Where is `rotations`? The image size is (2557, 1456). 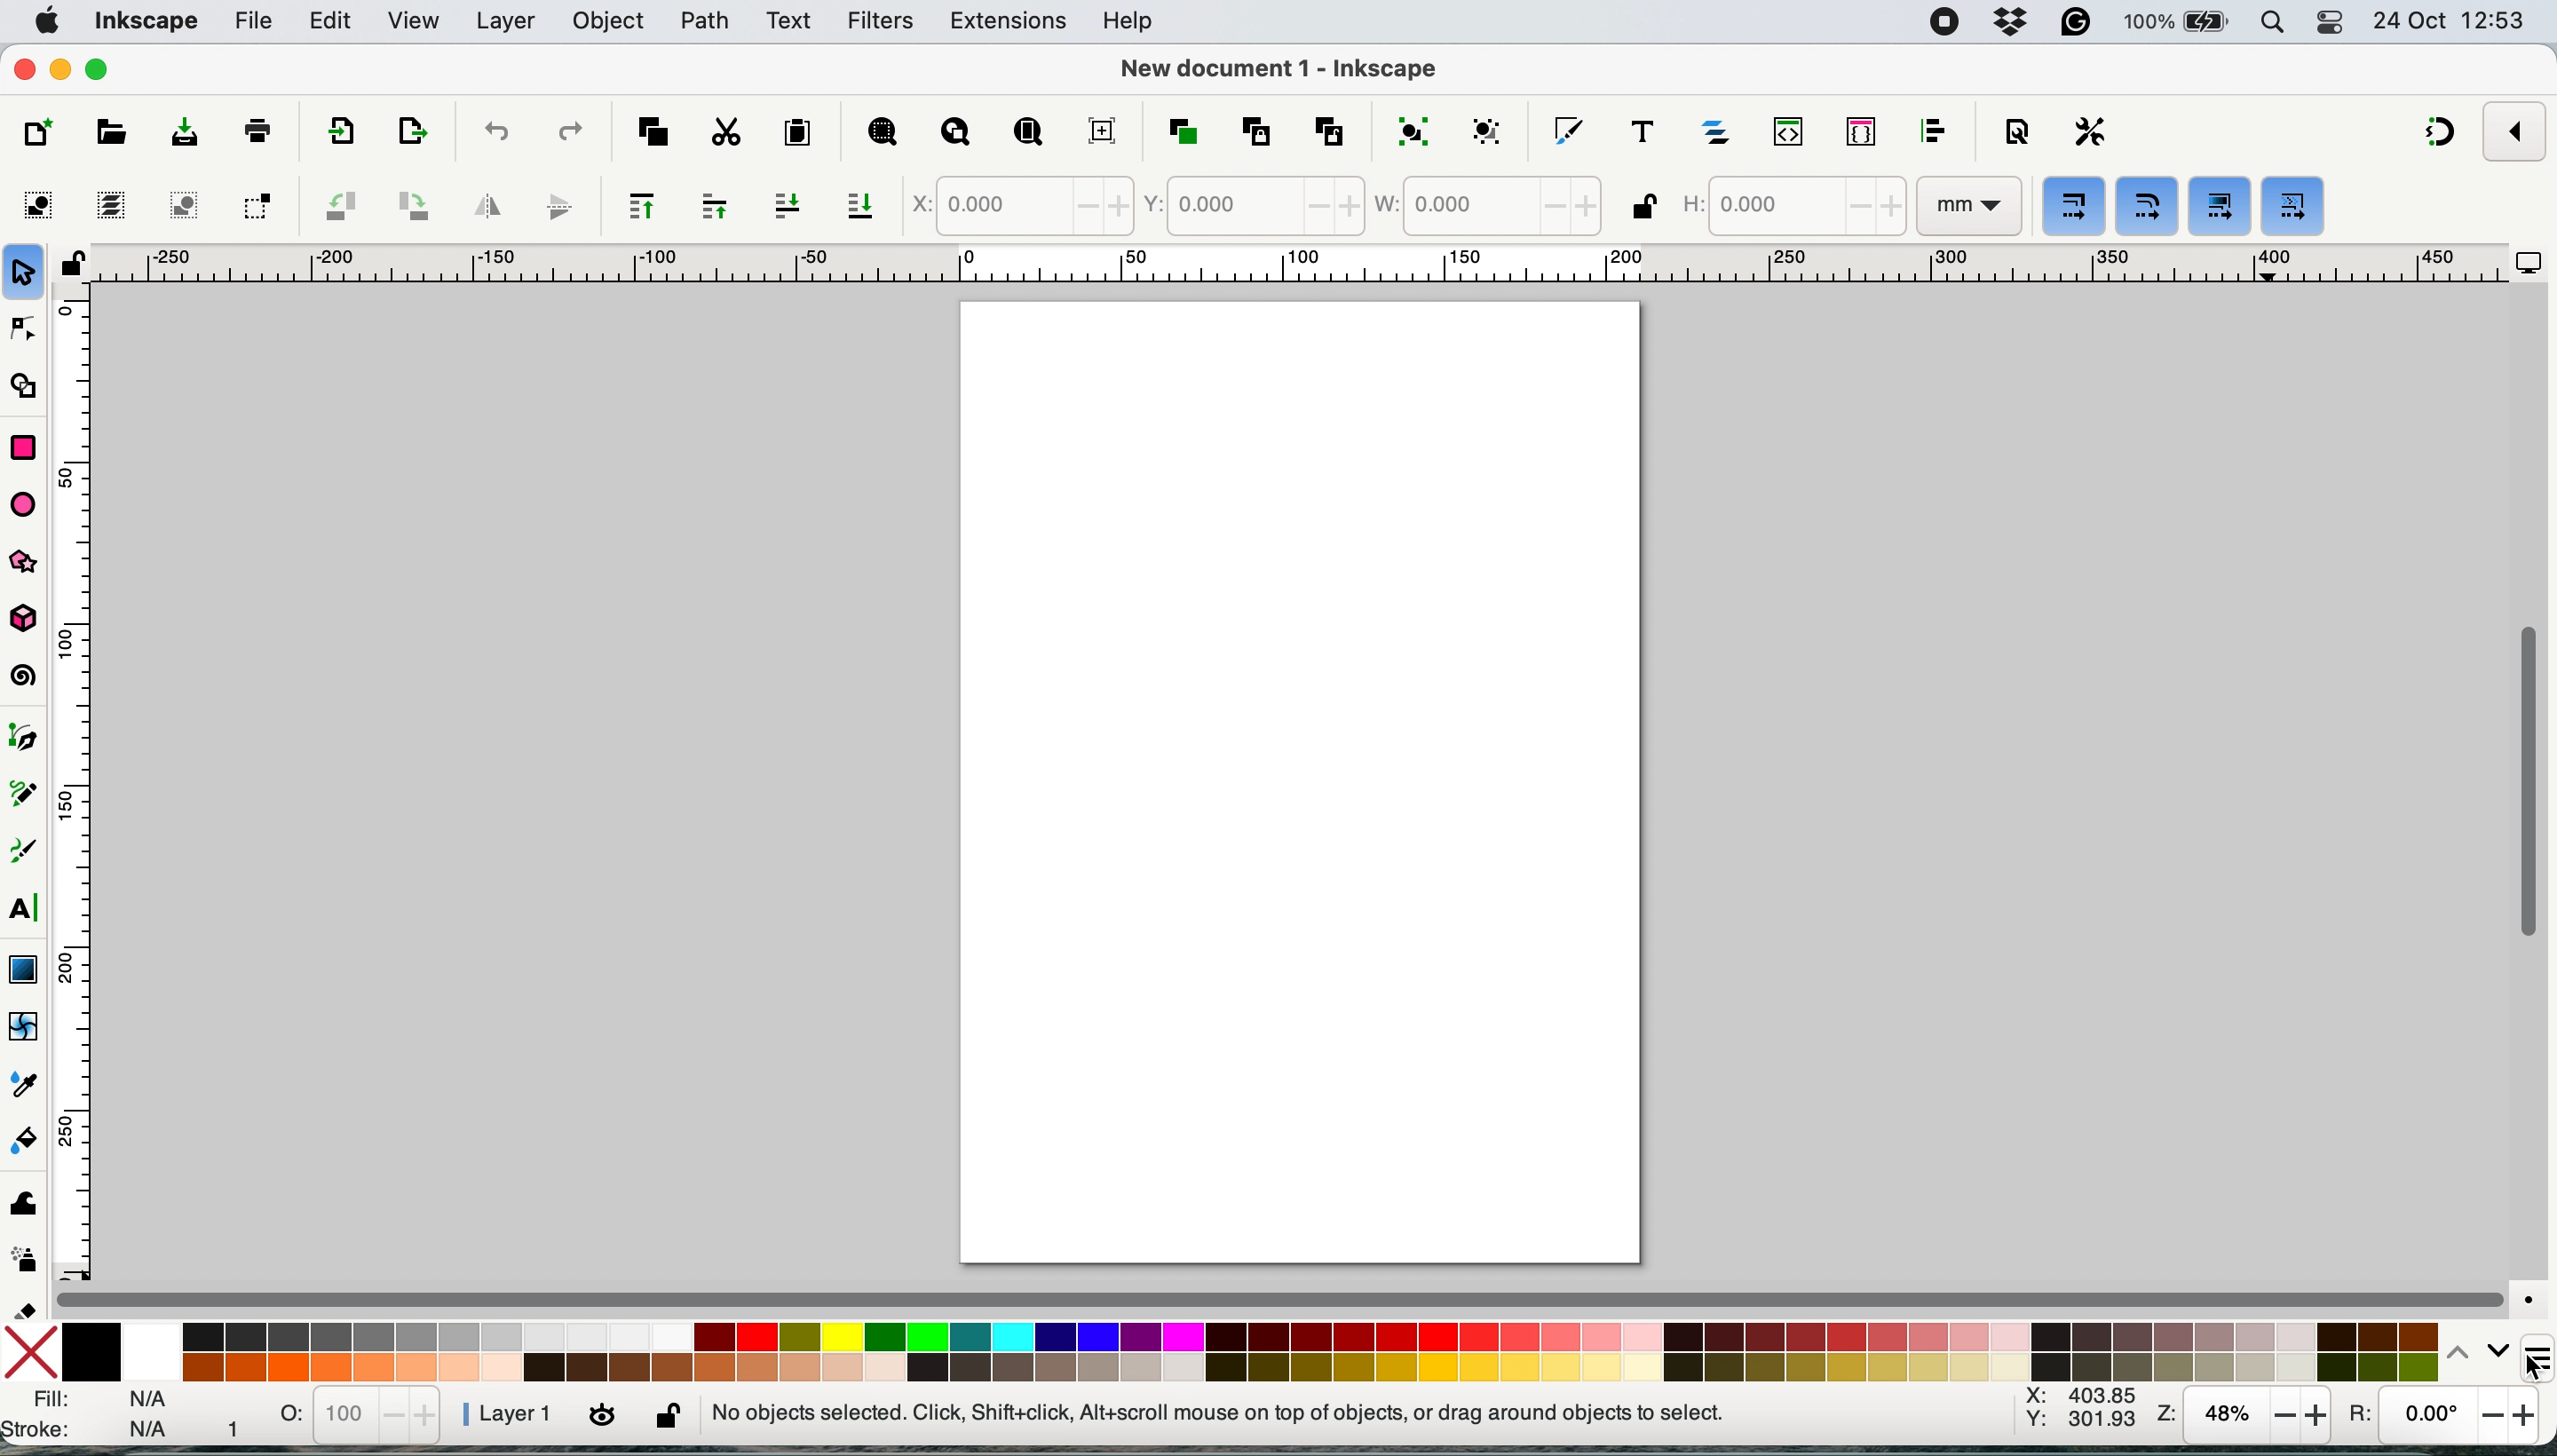
rotations is located at coordinates (2439, 1411).